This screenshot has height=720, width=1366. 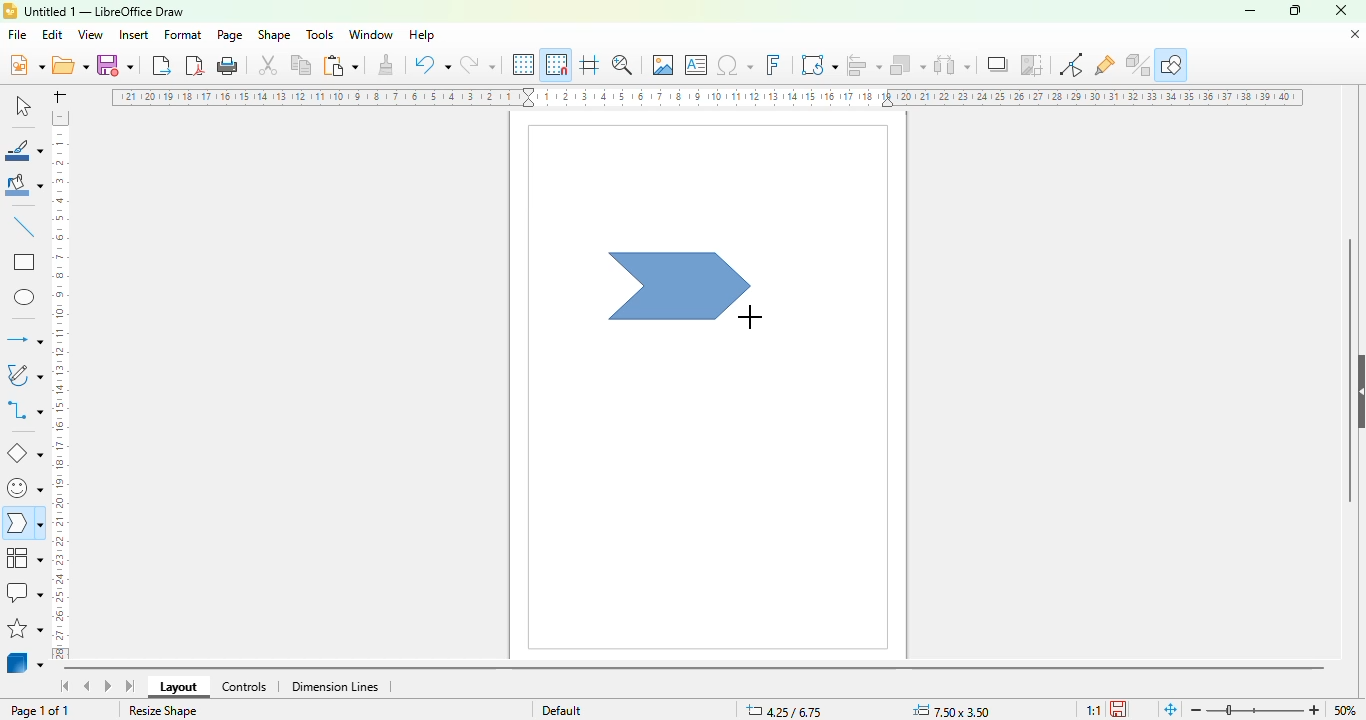 What do you see at coordinates (1093, 710) in the screenshot?
I see `scaling factor of the document` at bounding box center [1093, 710].